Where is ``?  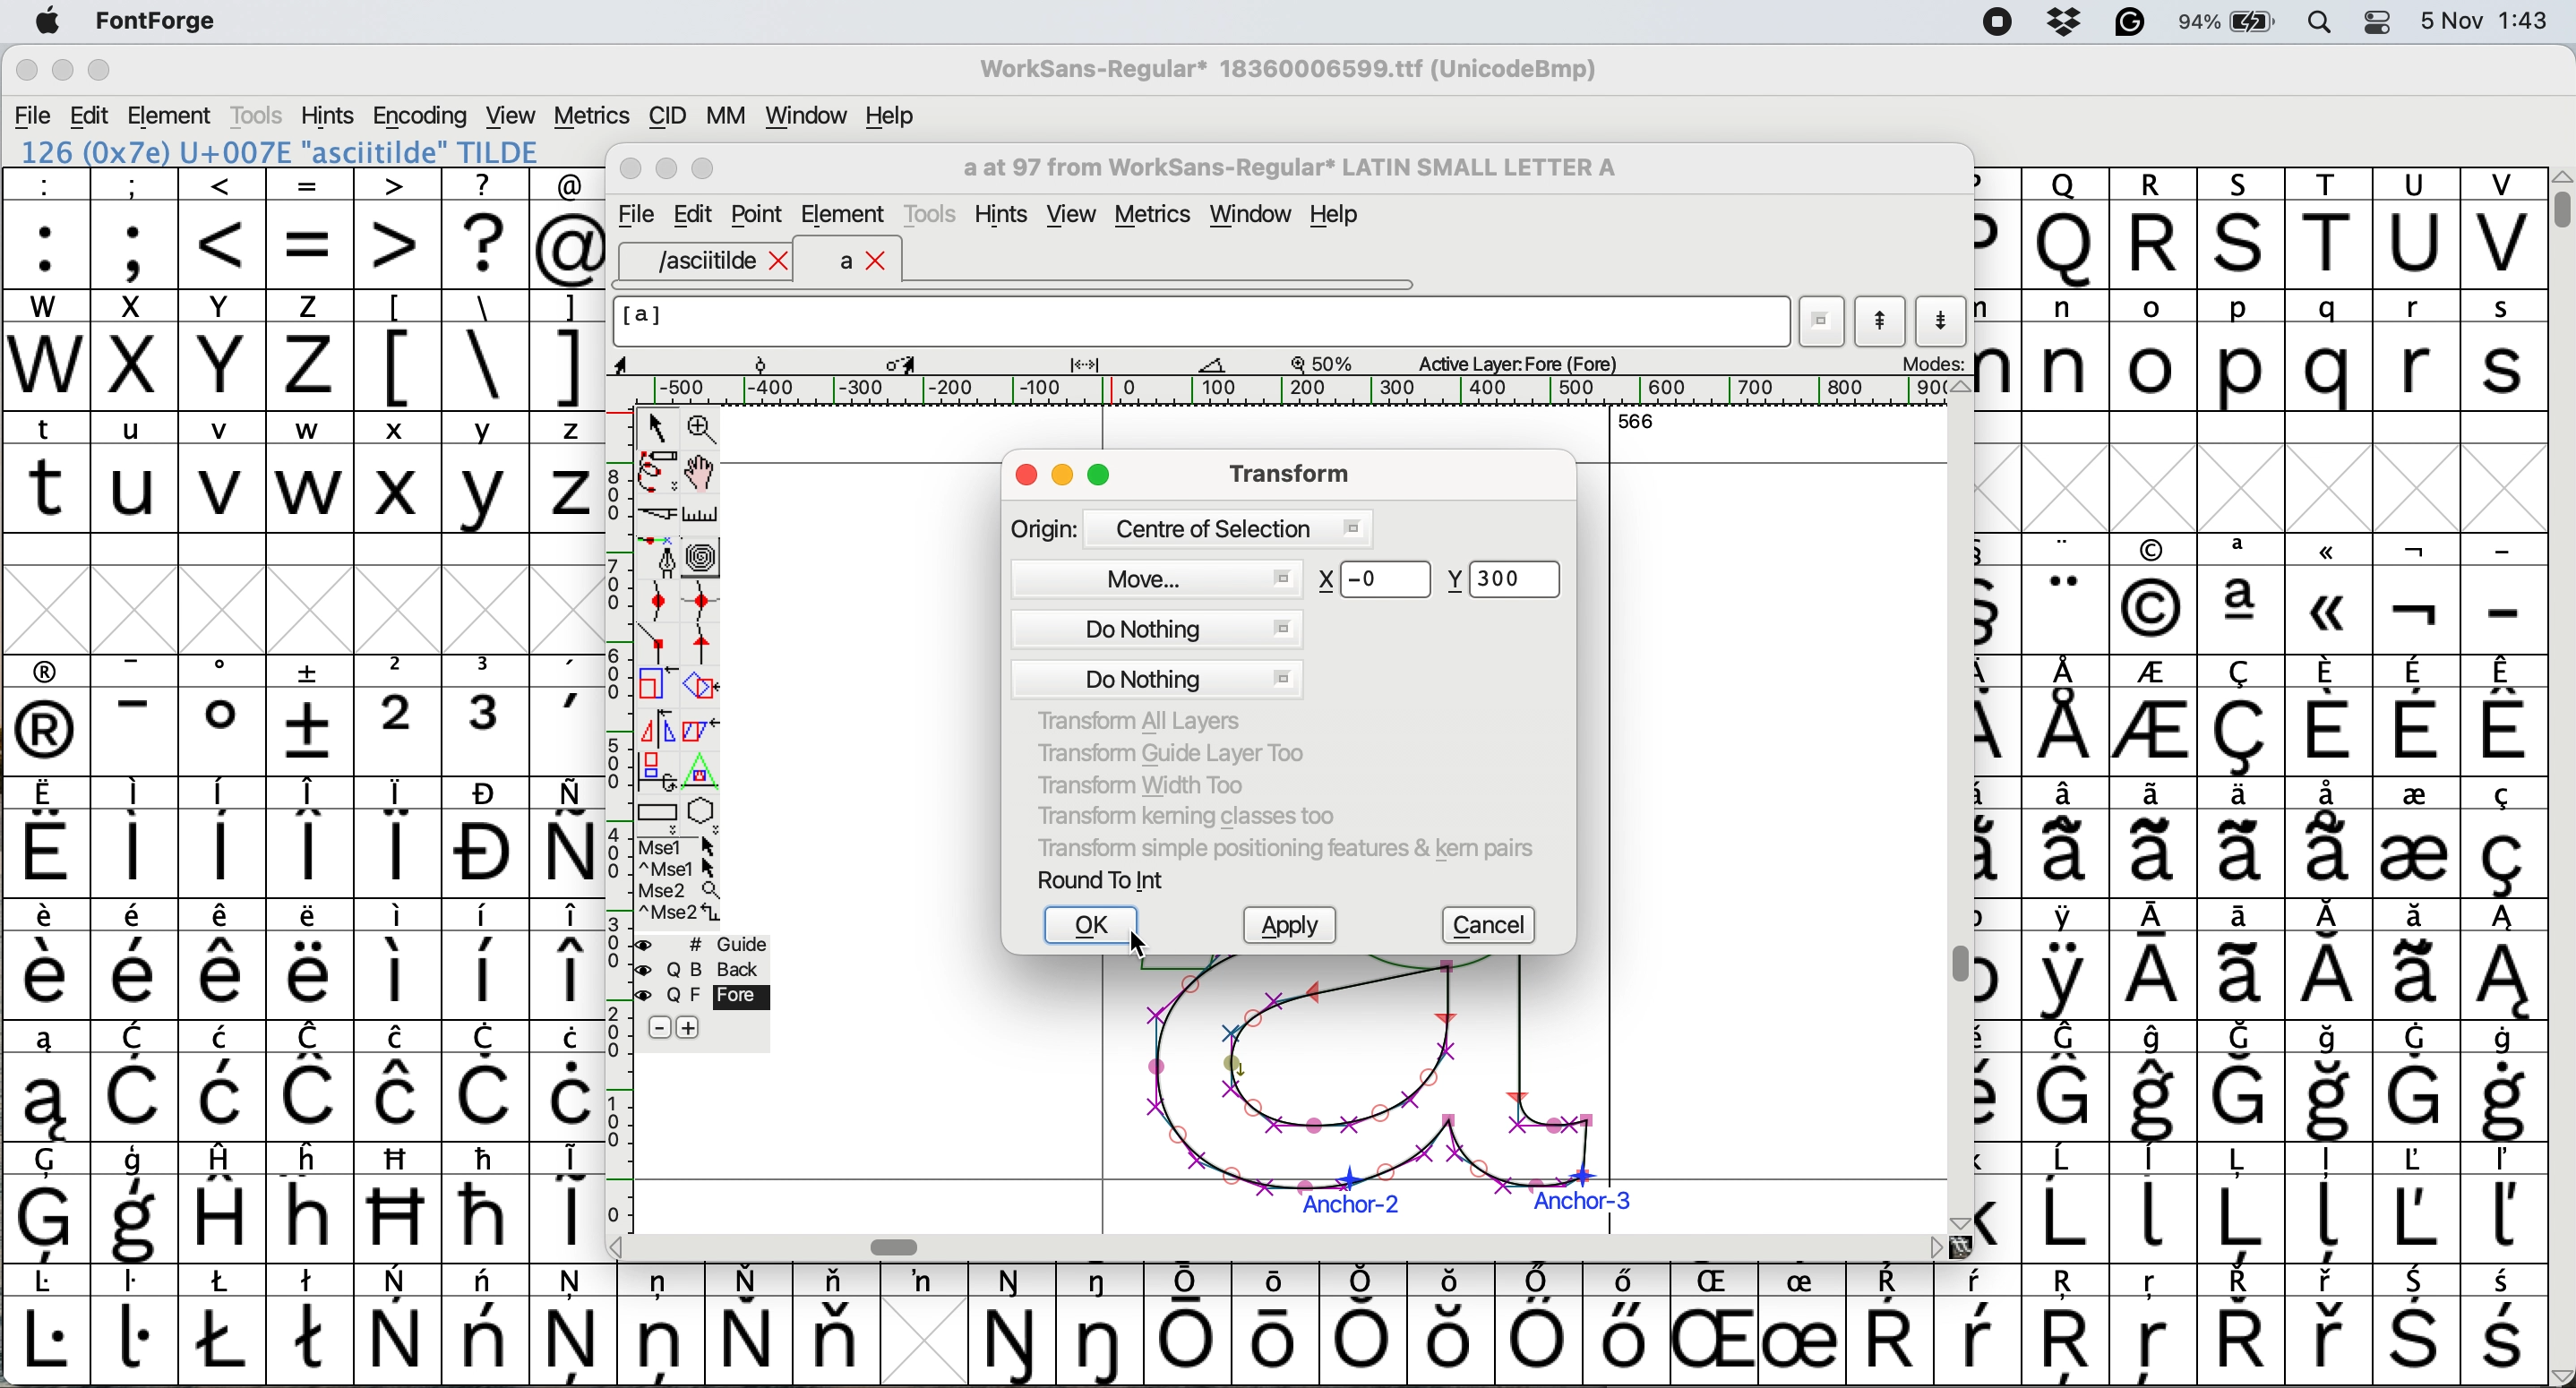  is located at coordinates (2152, 595).